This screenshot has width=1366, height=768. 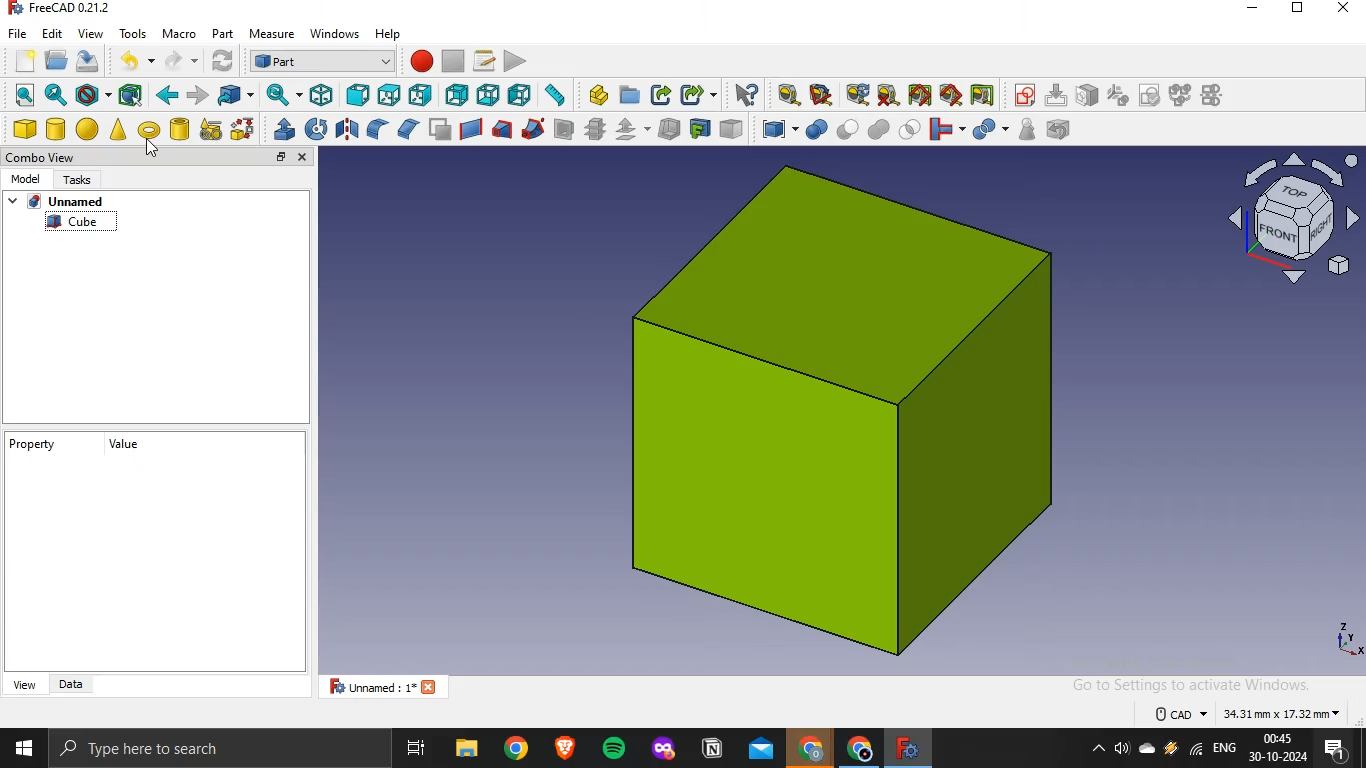 What do you see at coordinates (88, 61) in the screenshot?
I see `save` at bounding box center [88, 61].